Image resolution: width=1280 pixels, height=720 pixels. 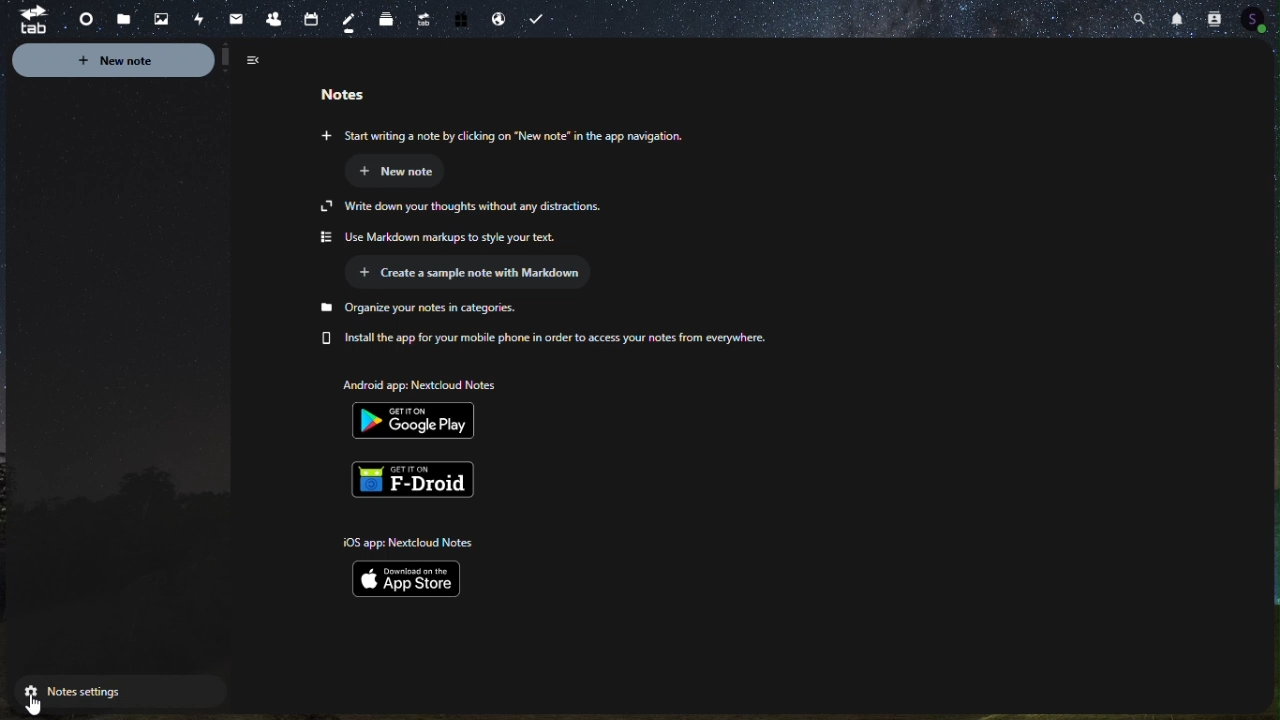 What do you see at coordinates (26, 18) in the screenshot?
I see `tab ` at bounding box center [26, 18].